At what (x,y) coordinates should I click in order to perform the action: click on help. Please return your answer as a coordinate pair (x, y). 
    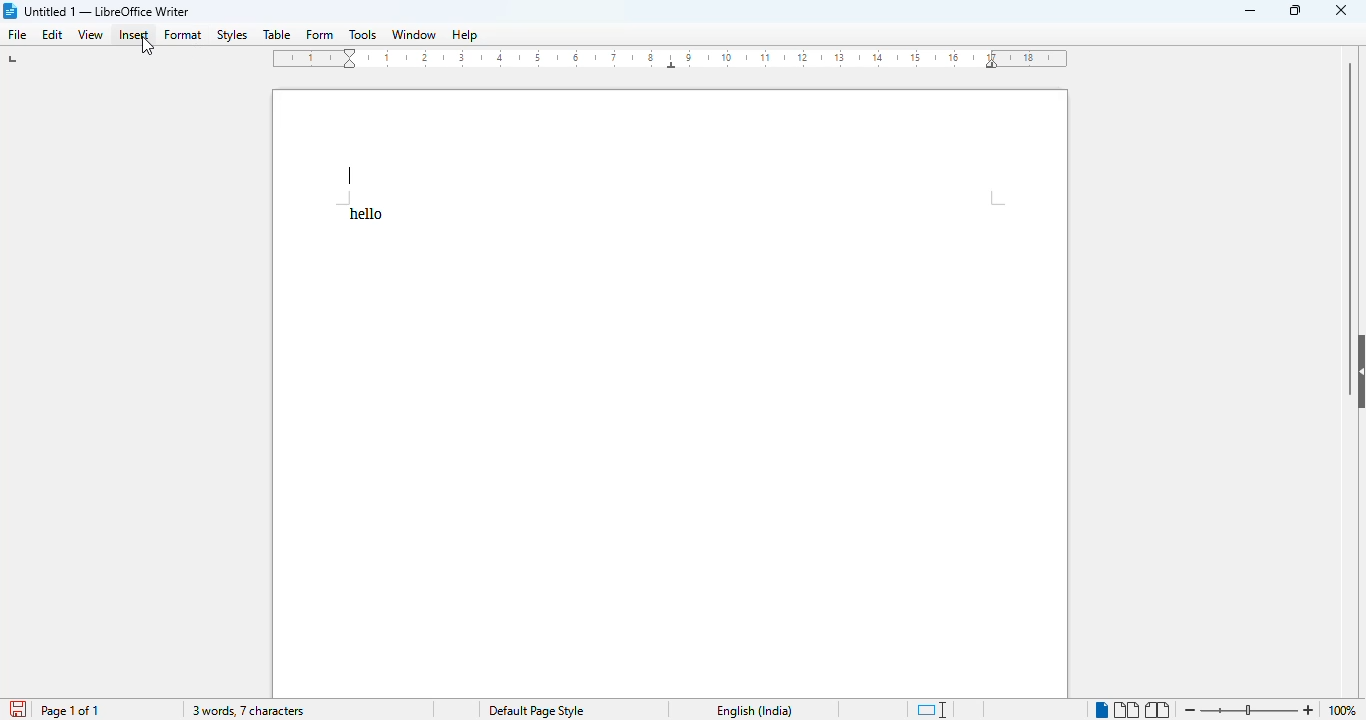
    Looking at the image, I should click on (466, 35).